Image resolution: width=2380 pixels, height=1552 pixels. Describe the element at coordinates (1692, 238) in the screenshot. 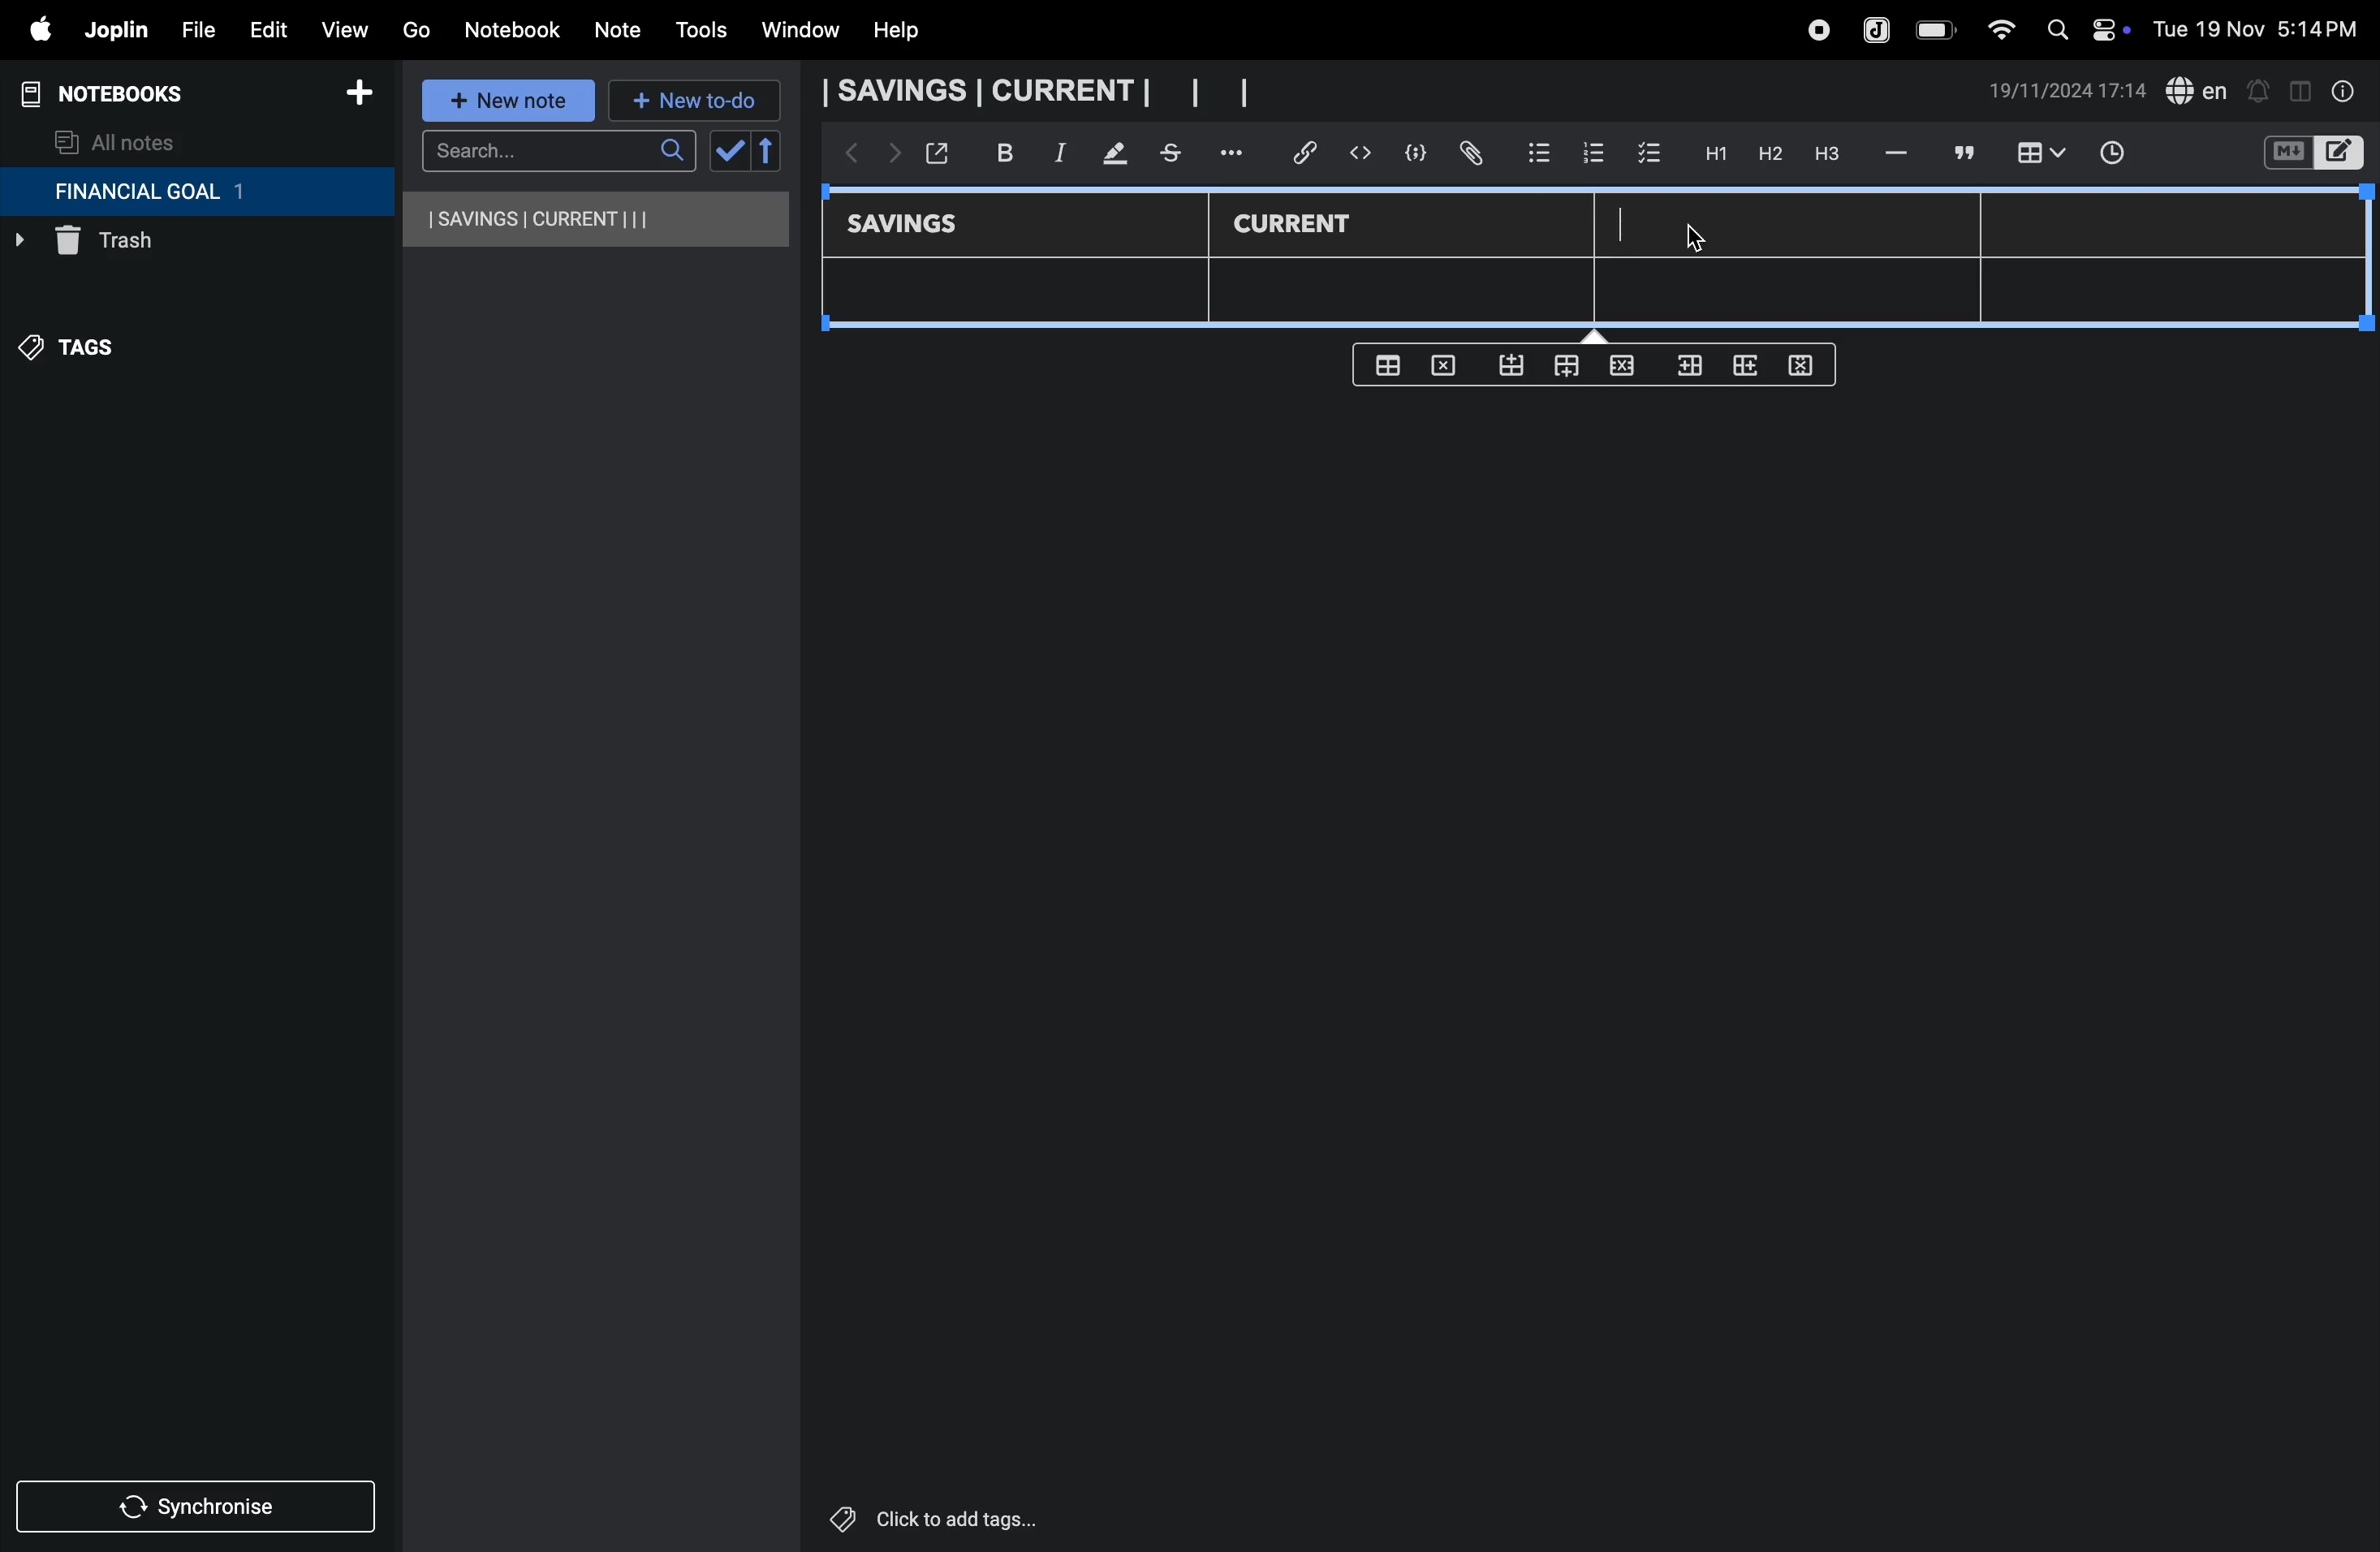

I see `Cursor` at that location.